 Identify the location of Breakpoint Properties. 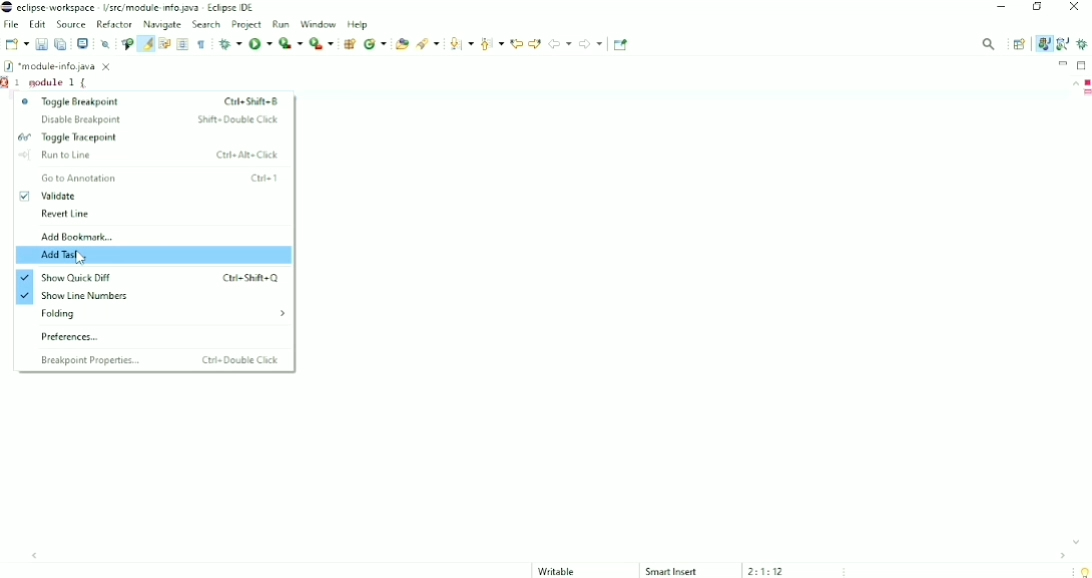
(160, 361).